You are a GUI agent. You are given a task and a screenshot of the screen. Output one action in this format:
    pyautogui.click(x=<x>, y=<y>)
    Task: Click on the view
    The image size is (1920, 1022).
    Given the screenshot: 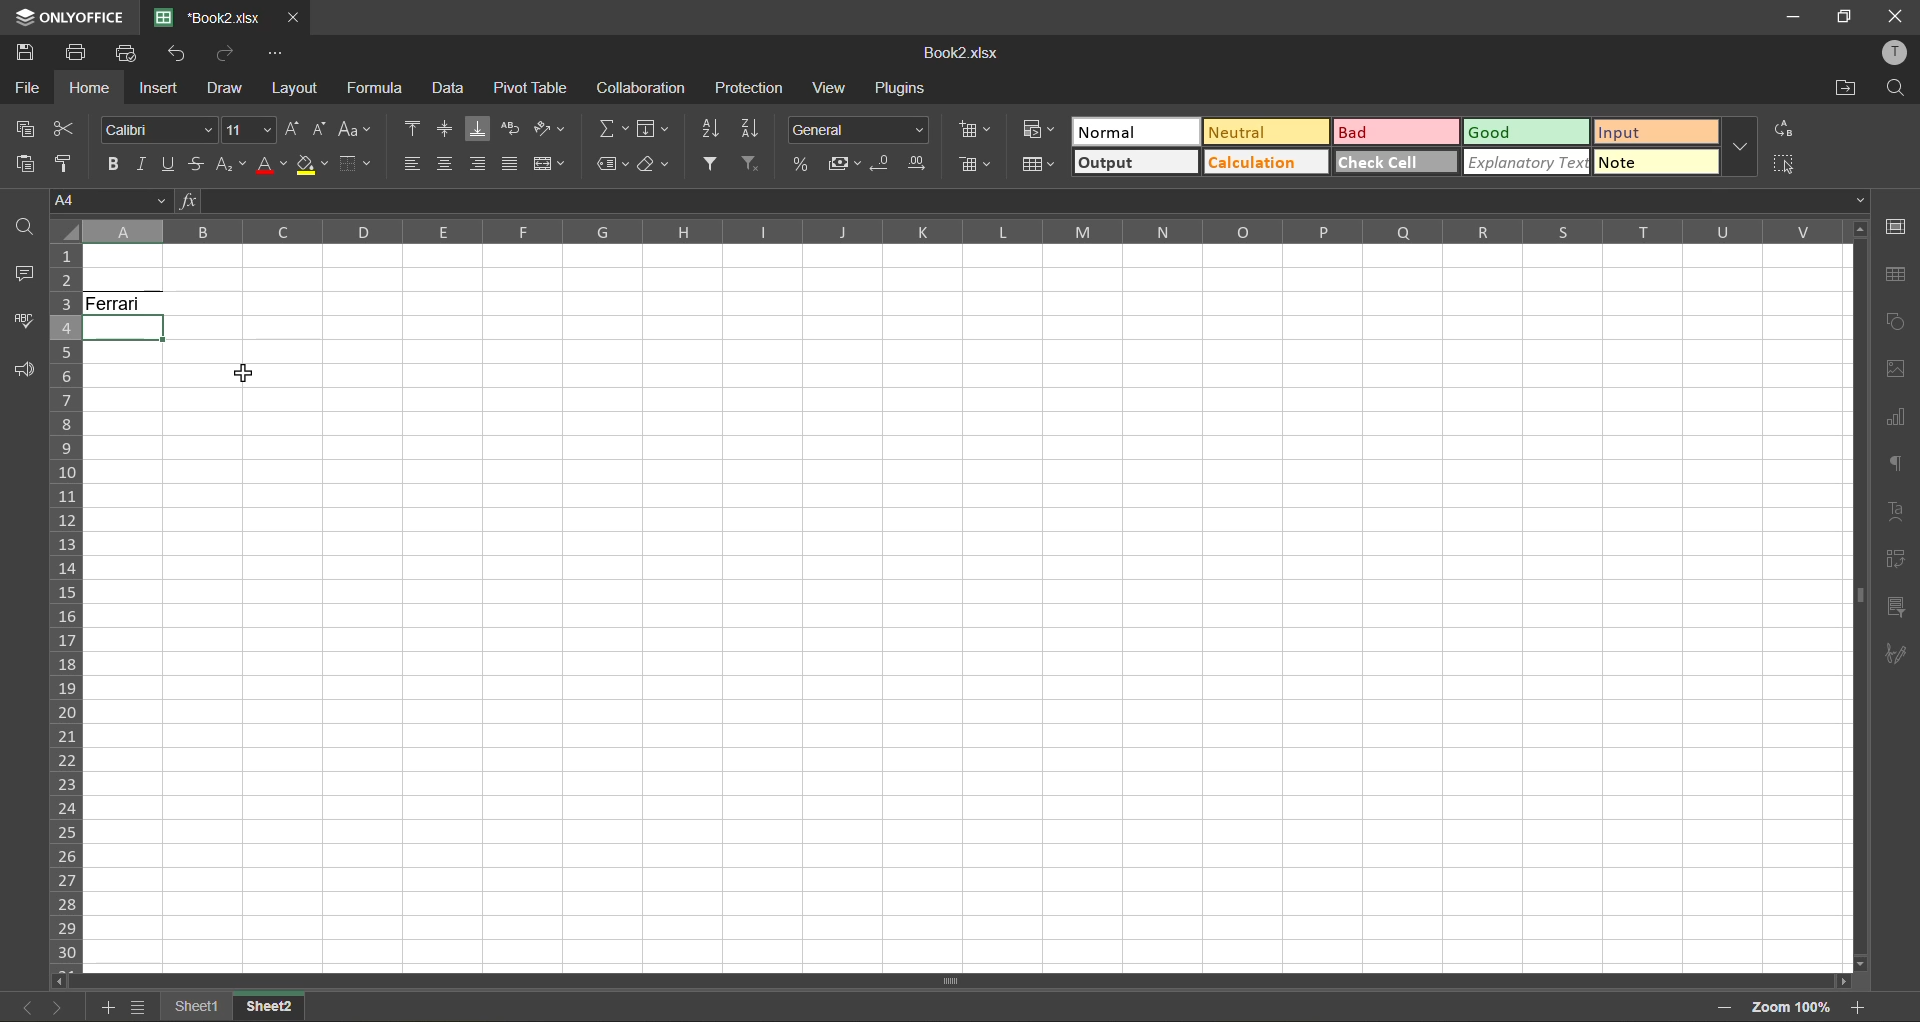 What is the action you would take?
    pyautogui.click(x=833, y=86)
    